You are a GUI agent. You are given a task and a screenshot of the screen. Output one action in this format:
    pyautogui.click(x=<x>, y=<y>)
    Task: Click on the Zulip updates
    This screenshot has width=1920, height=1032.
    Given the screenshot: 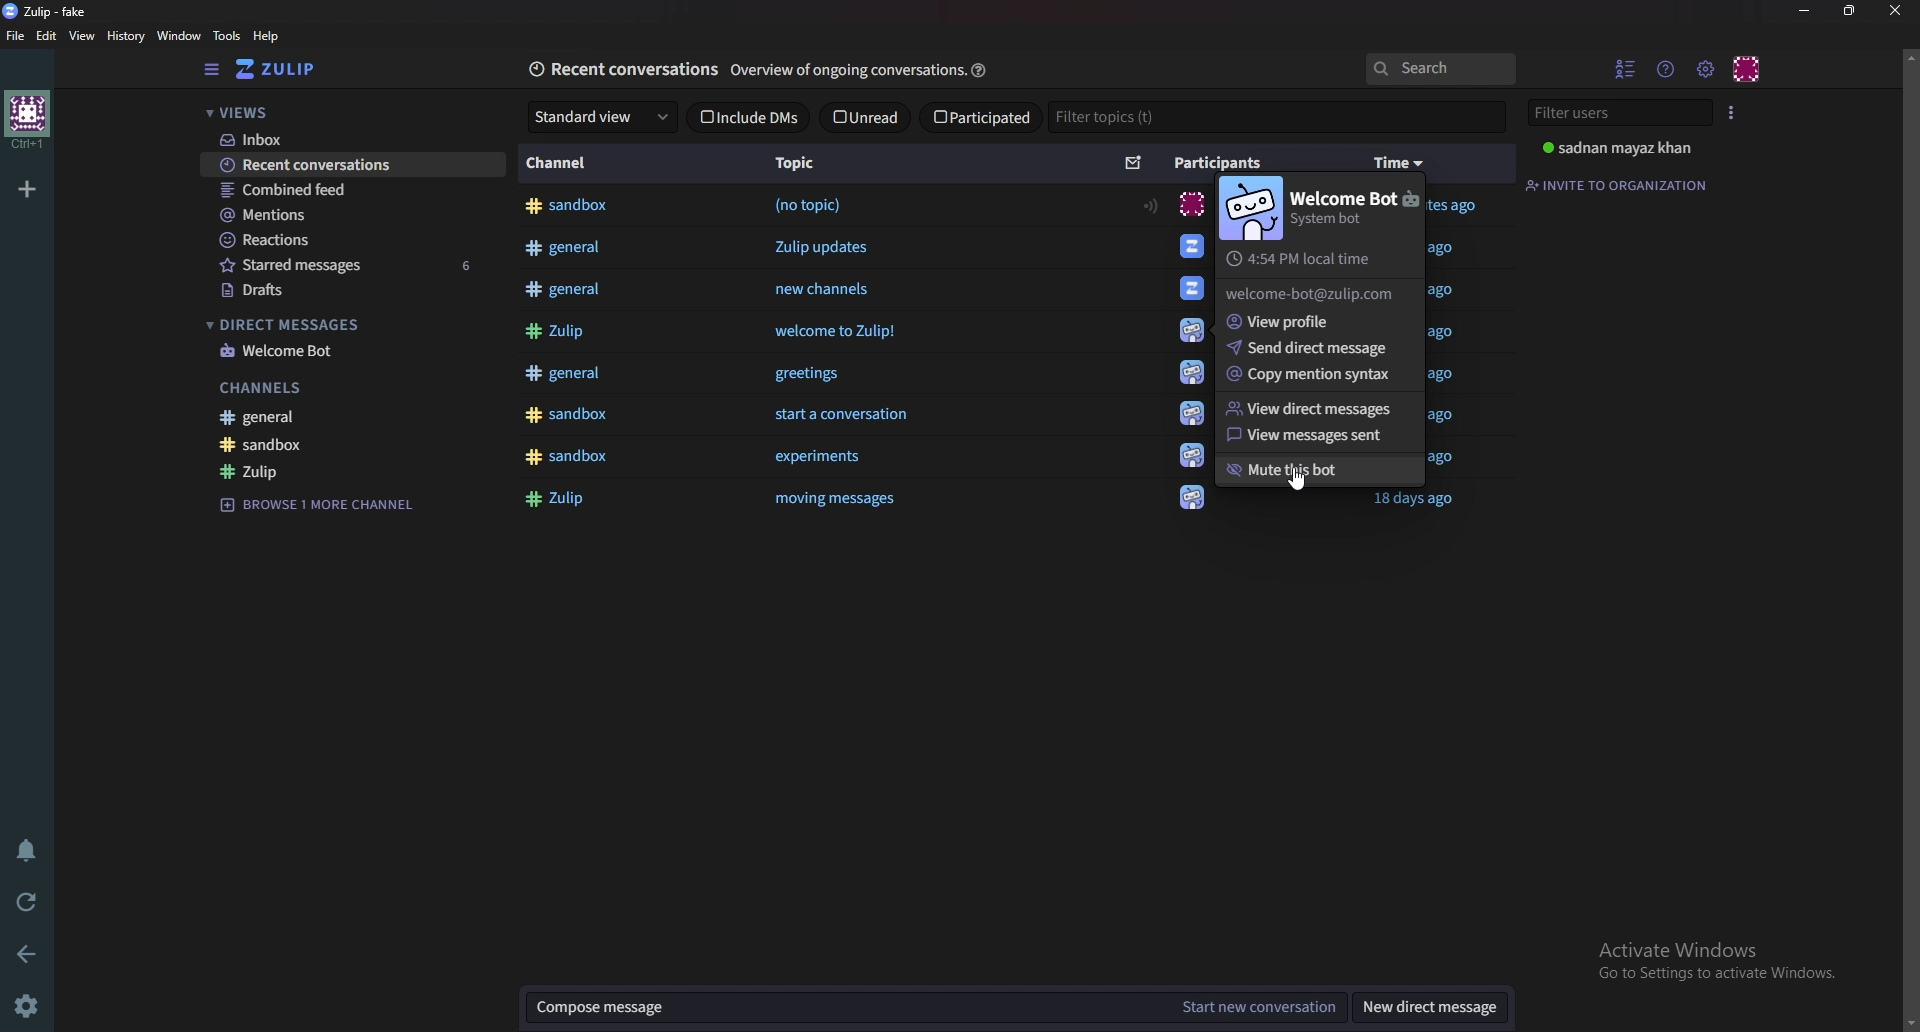 What is the action you would take?
    pyautogui.click(x=820, y=249)
    